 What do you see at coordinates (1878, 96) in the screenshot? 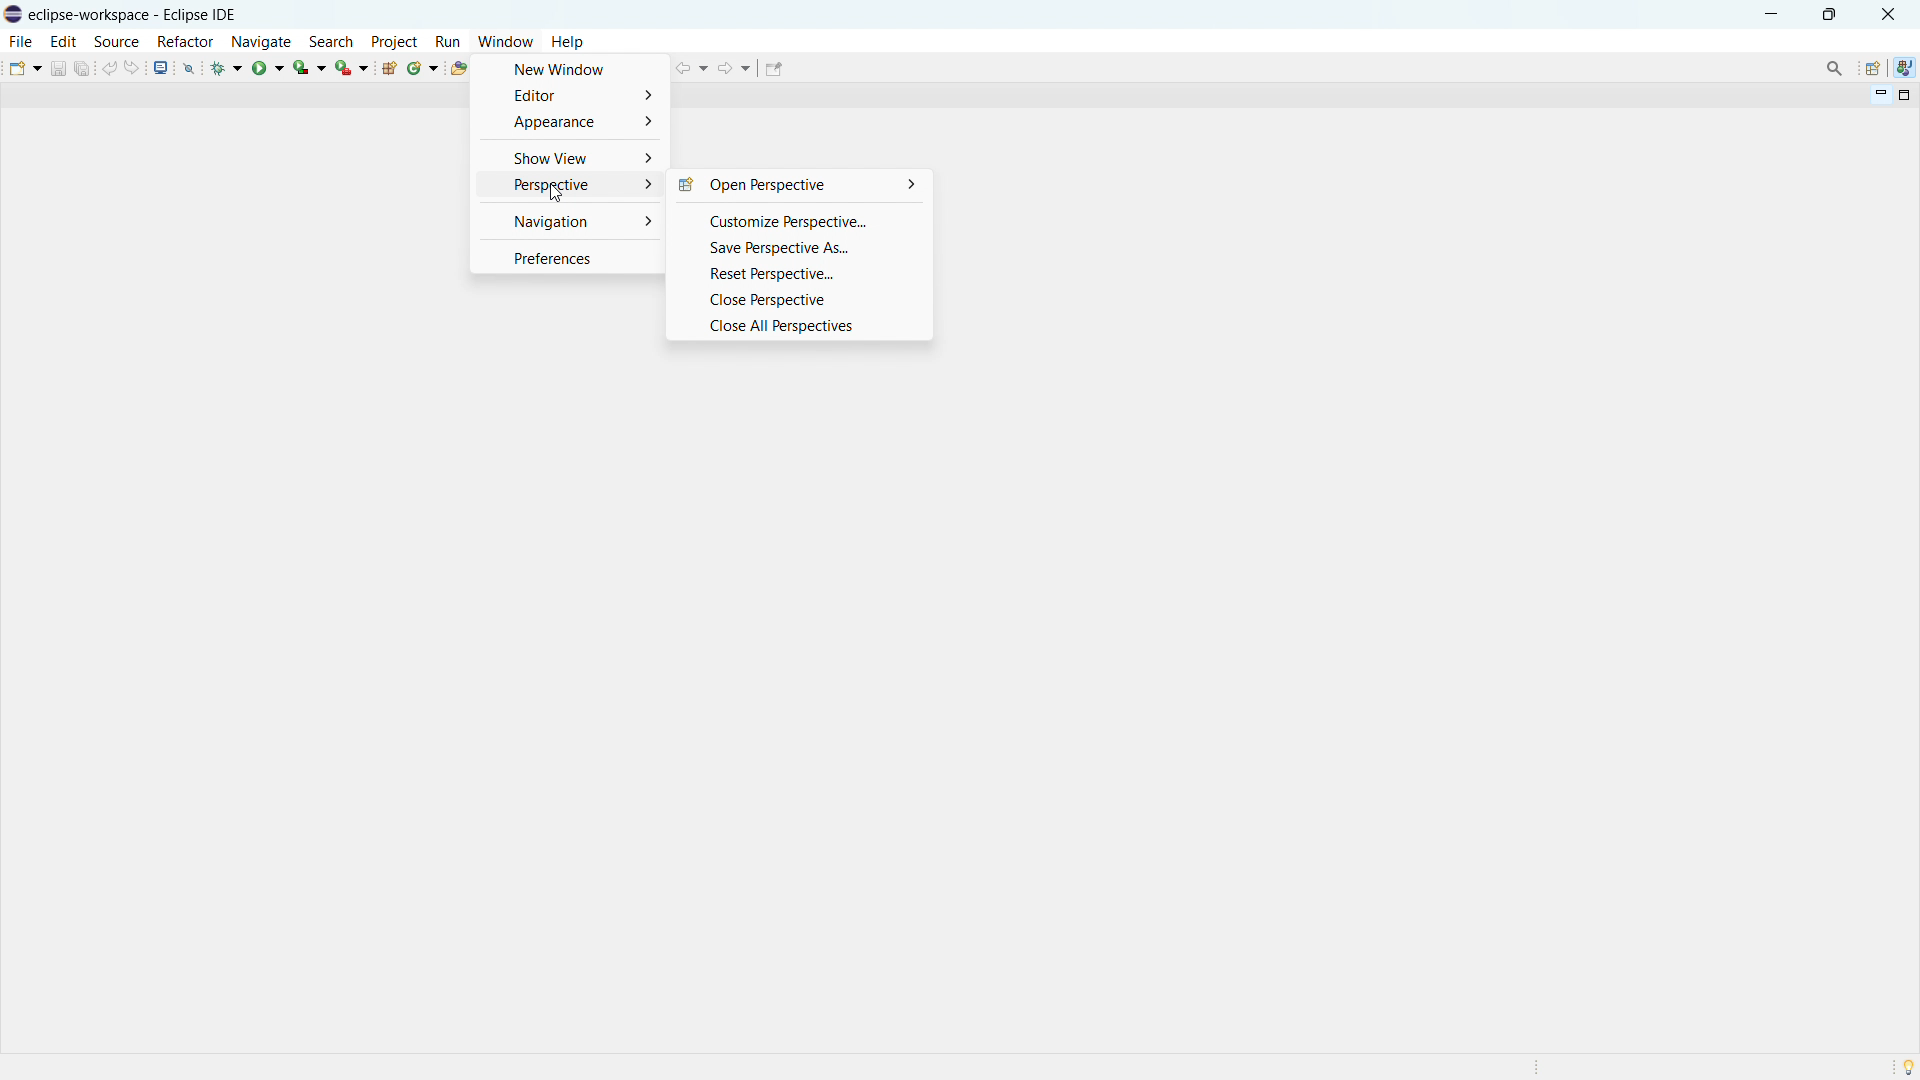
I see `minimize view` at bounding box center [1878, 96].